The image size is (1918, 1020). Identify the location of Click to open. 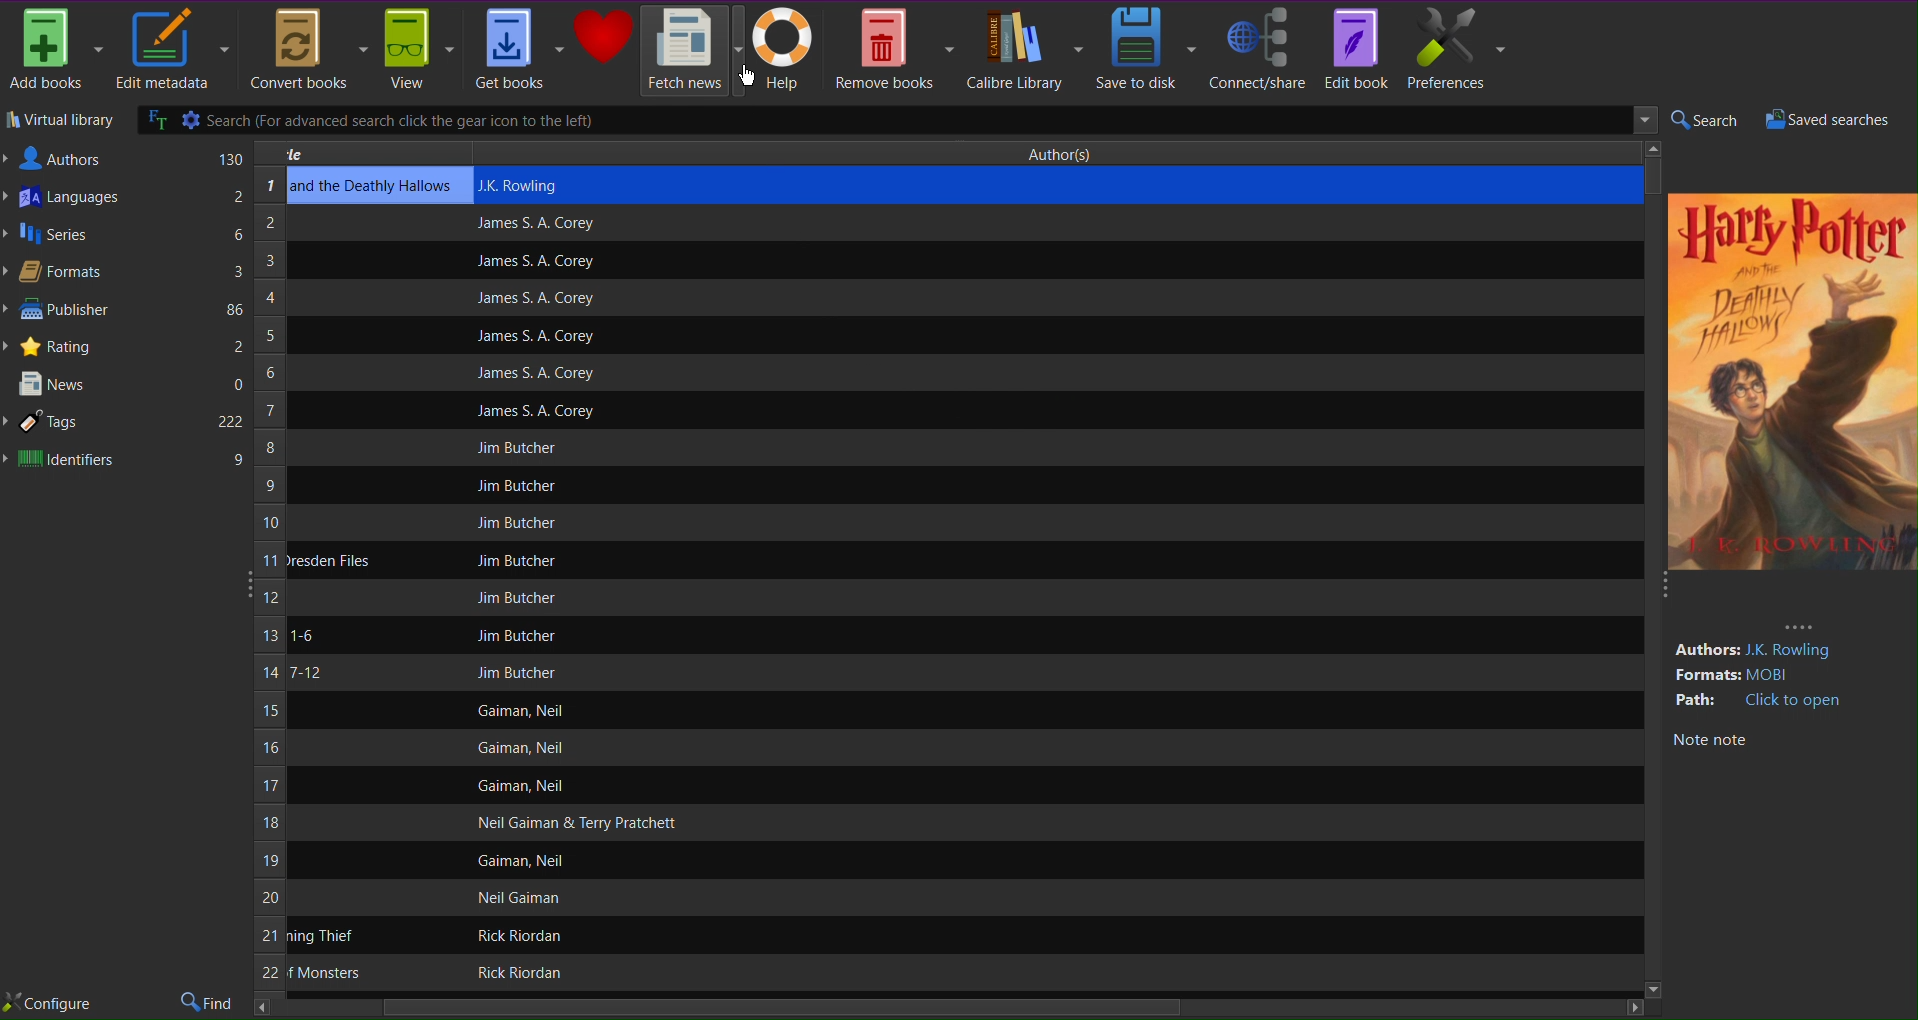
(1795, 701).